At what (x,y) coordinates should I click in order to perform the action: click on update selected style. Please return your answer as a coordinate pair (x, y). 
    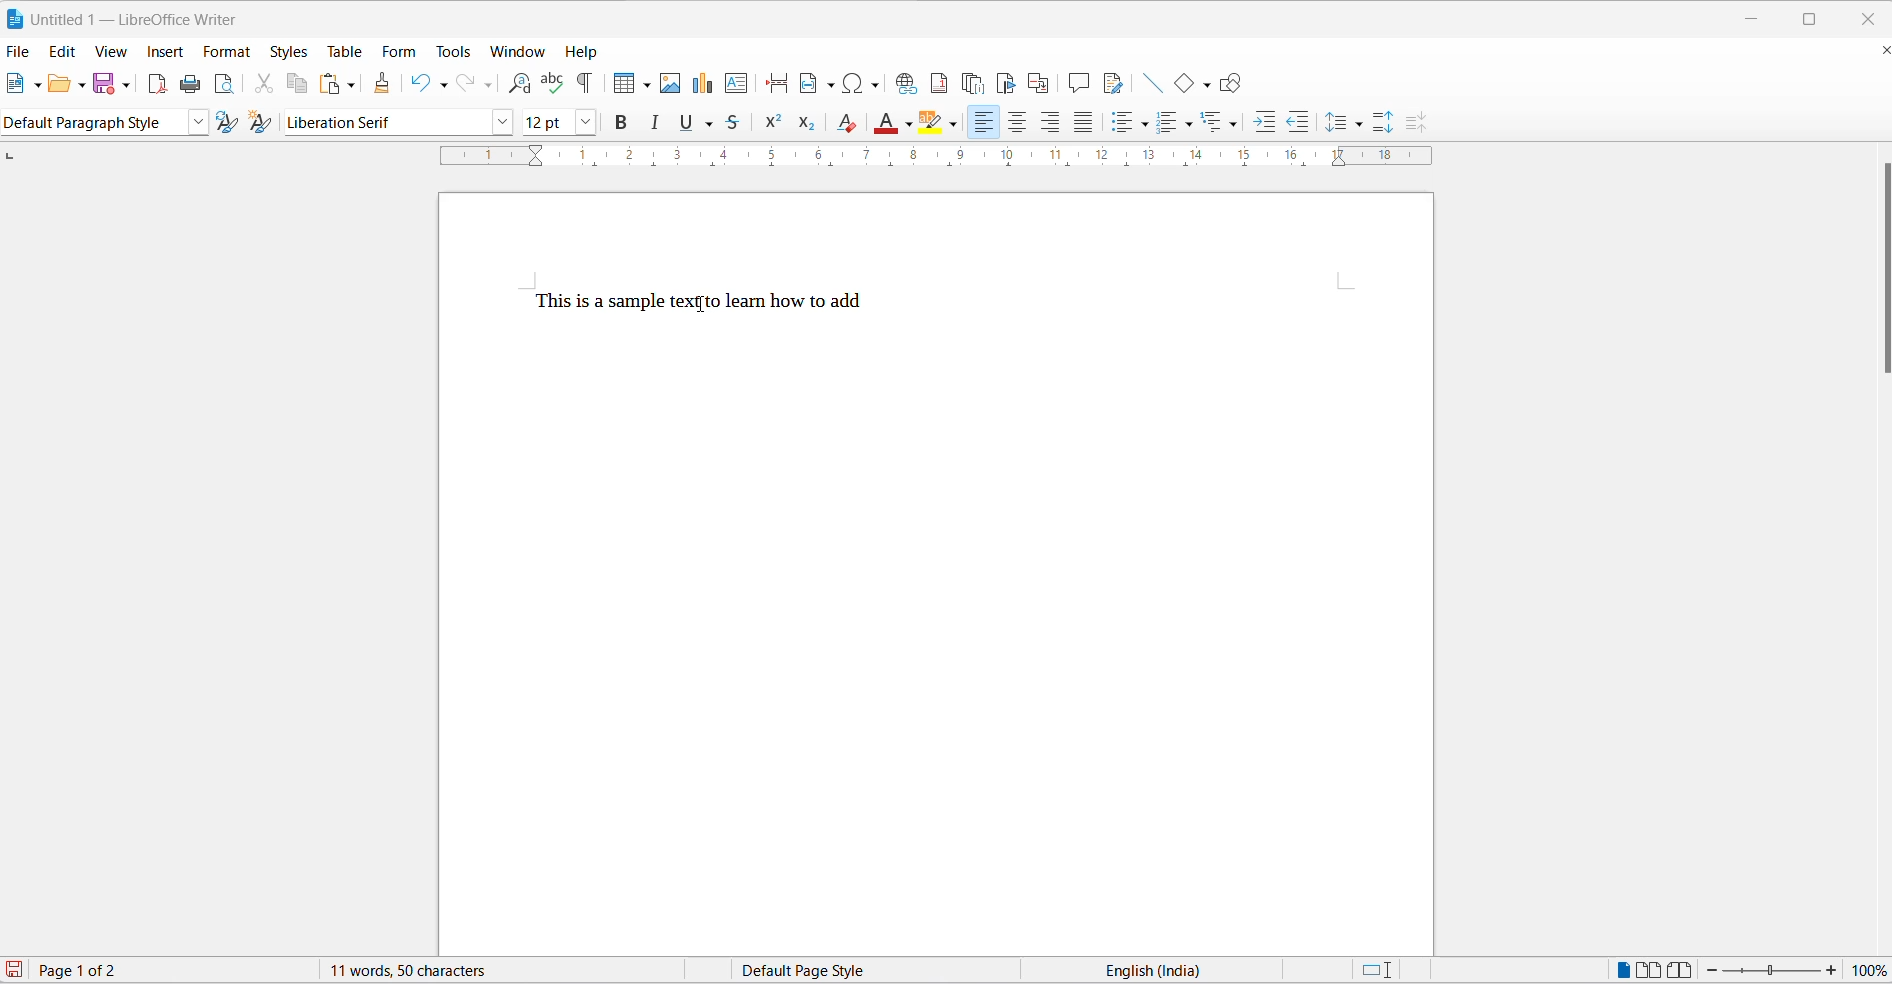
    Looking at the image, I should click on (225, 122).